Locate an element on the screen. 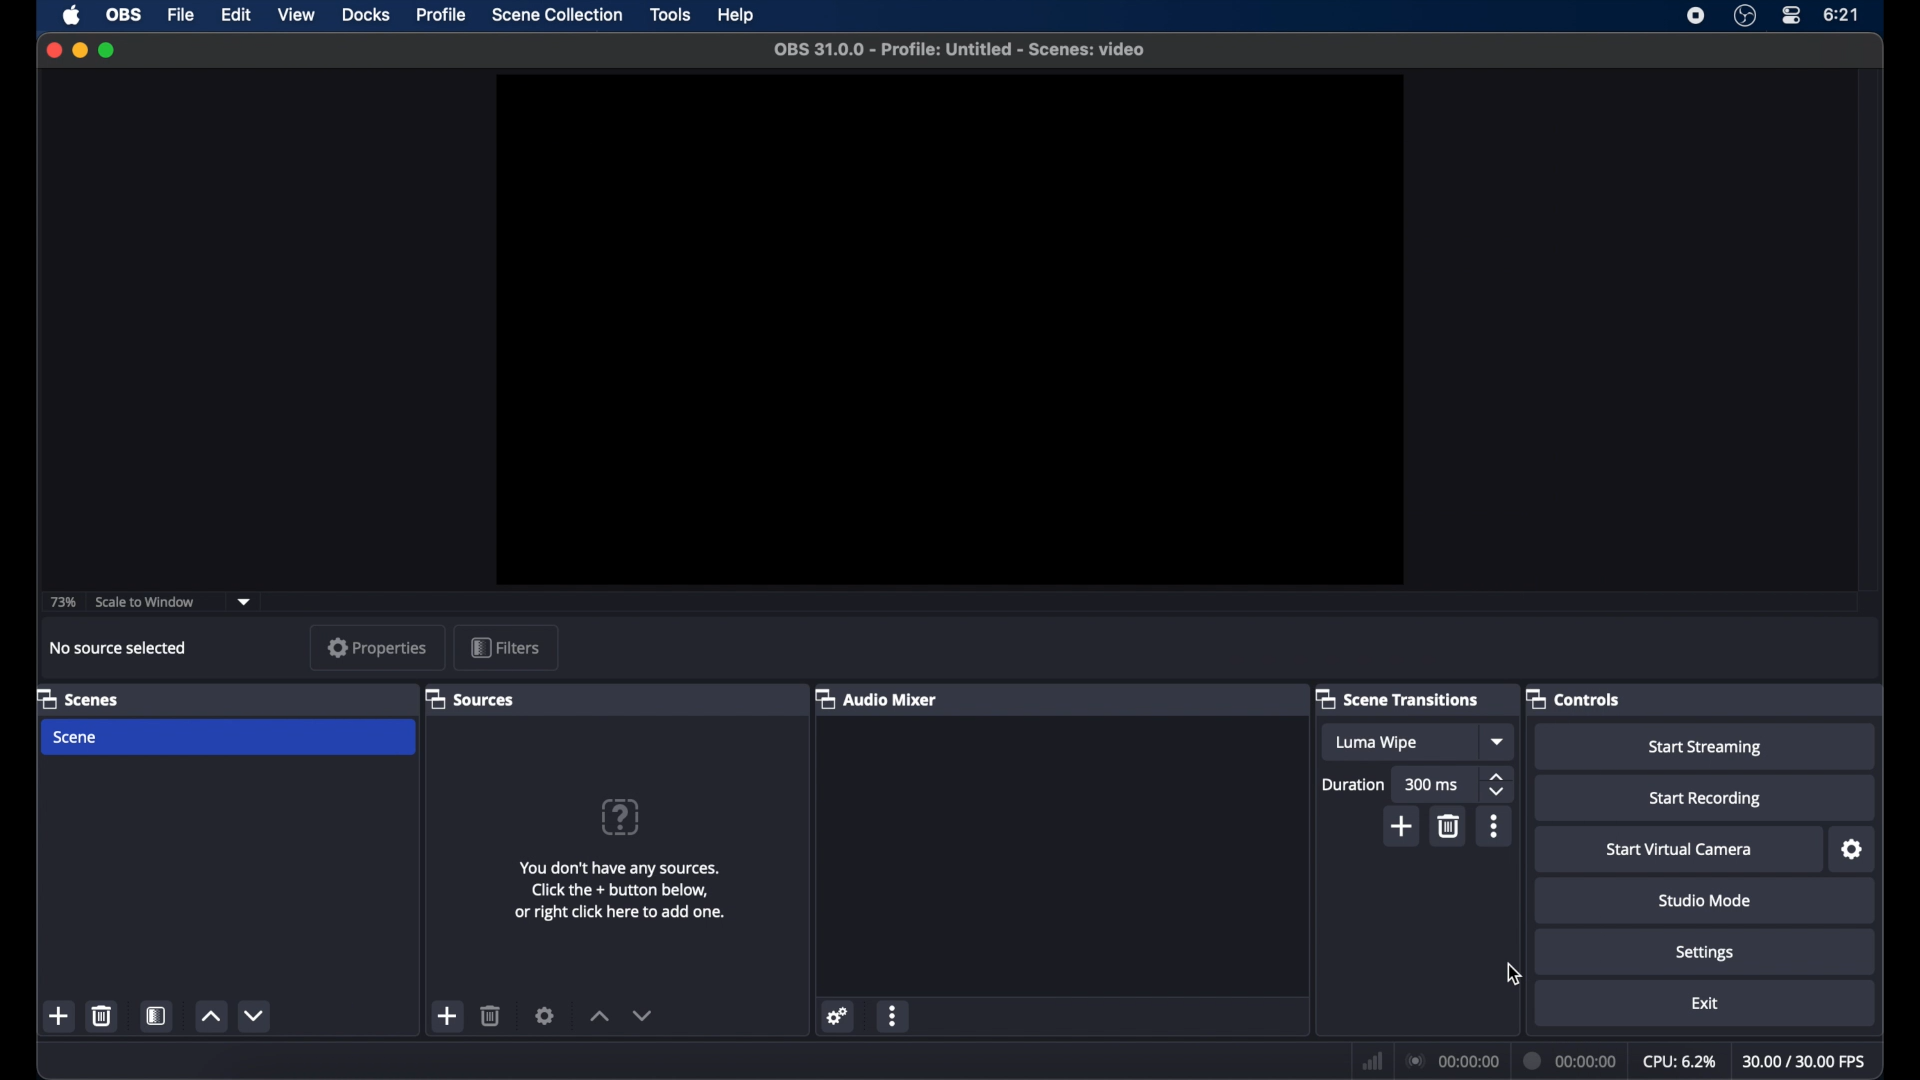  settings is located at coordinates (1705, 953).